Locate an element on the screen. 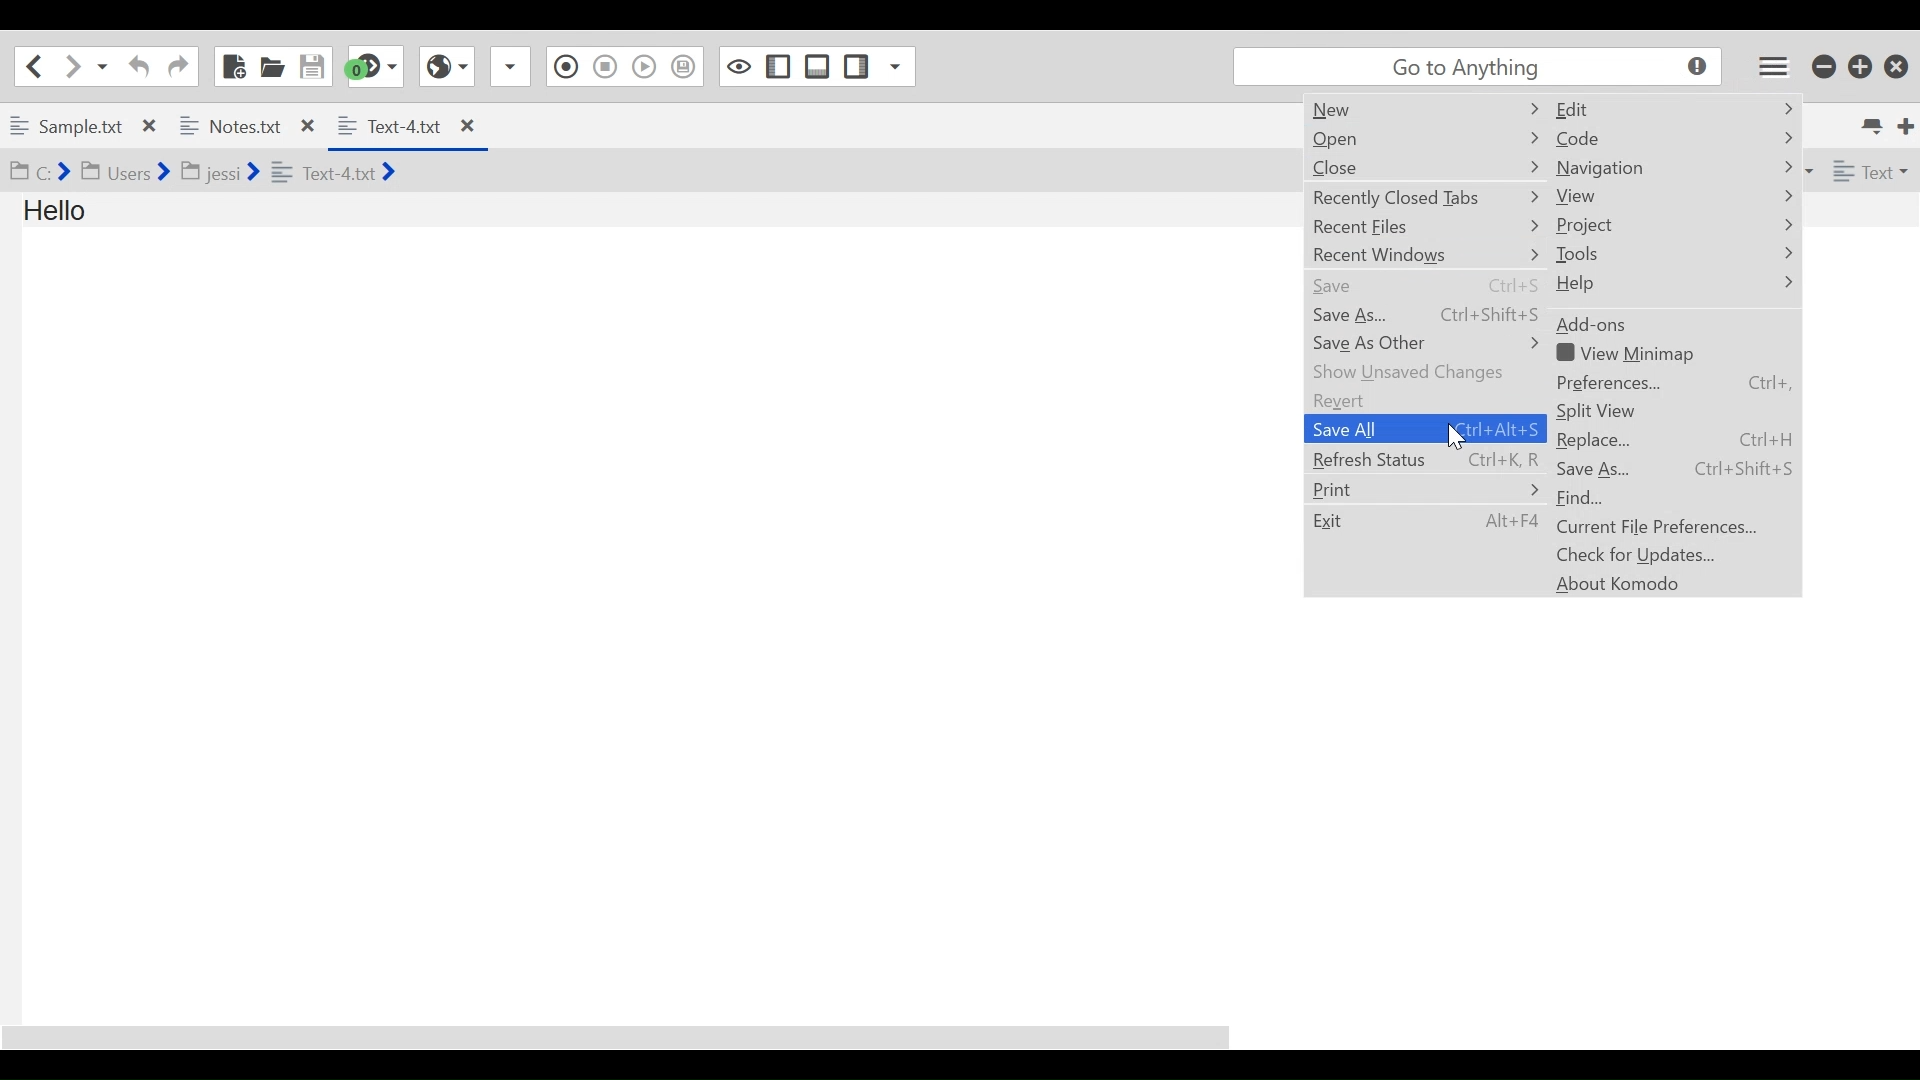 The image size is (1920, 1080). View Minimap is located at coordinates (1673, 353).